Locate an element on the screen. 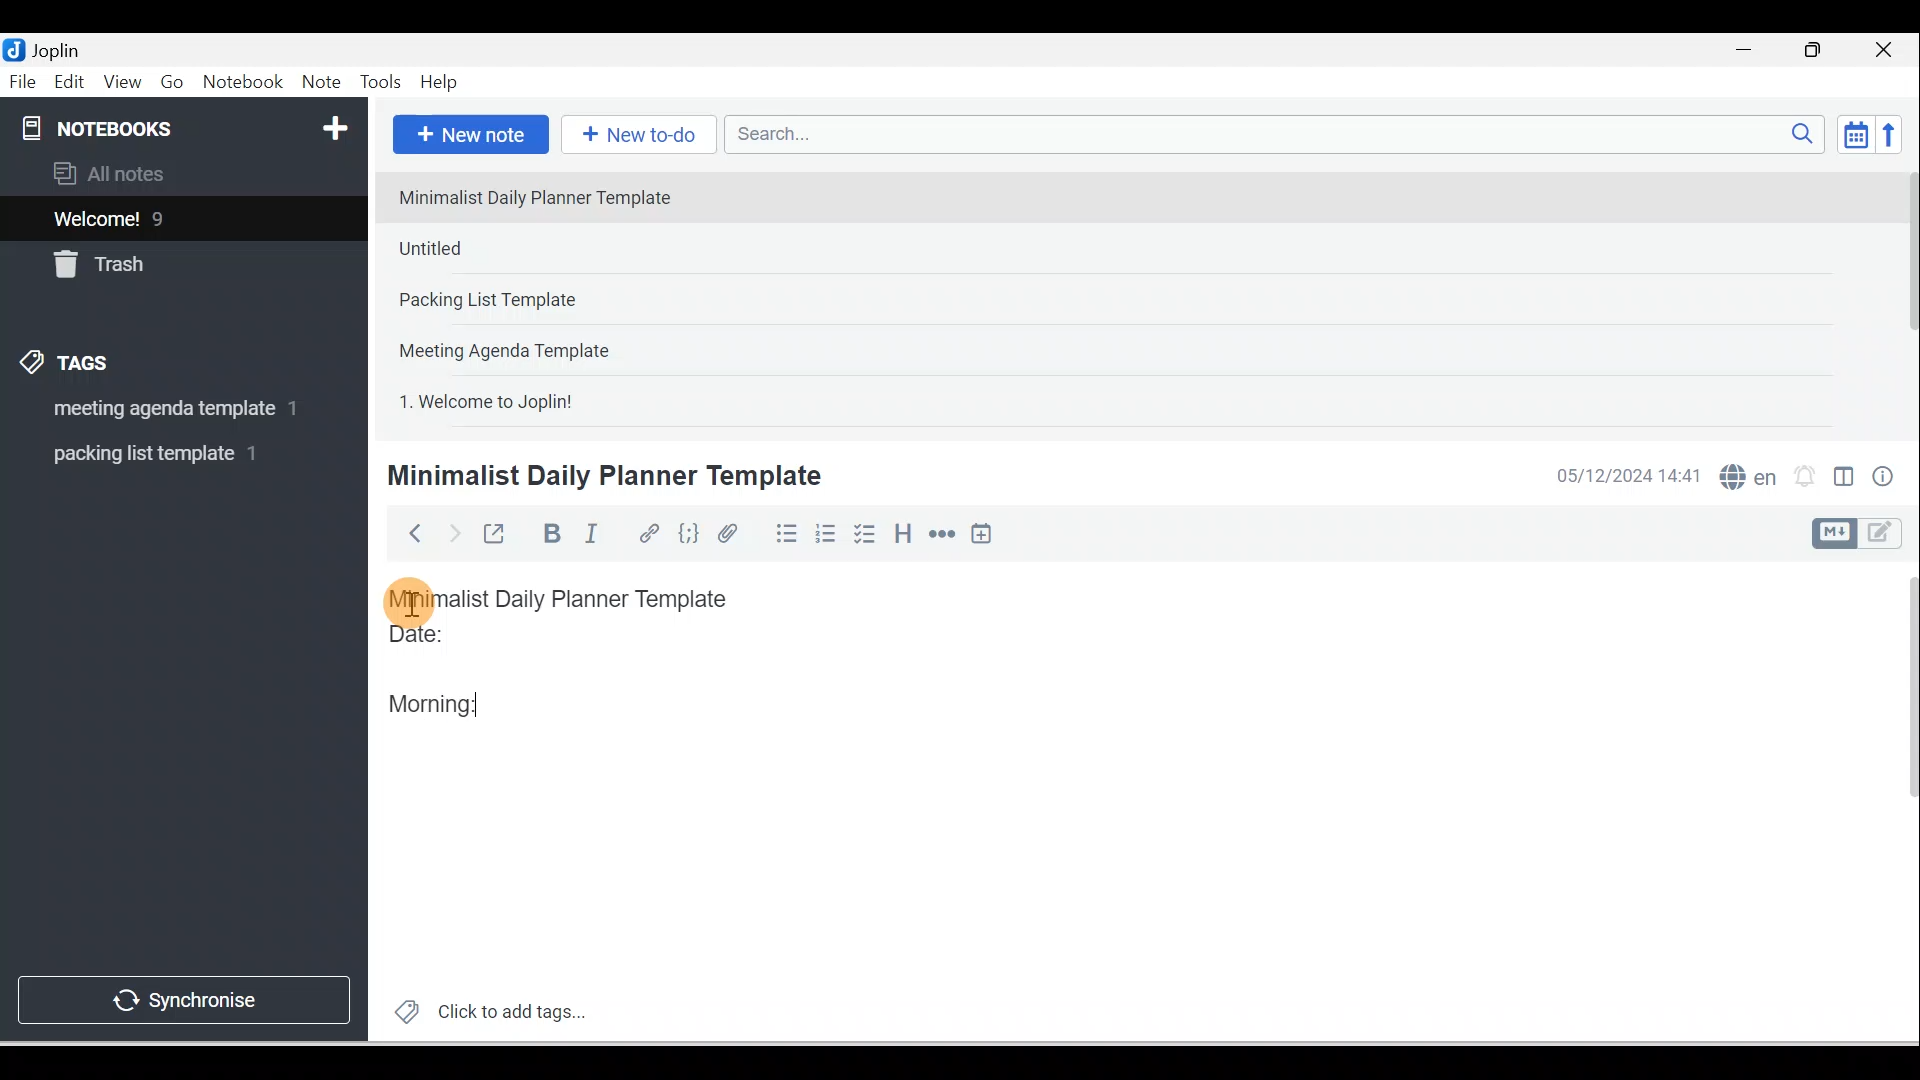  Scroll bar is located at coordinates (1898, 802).